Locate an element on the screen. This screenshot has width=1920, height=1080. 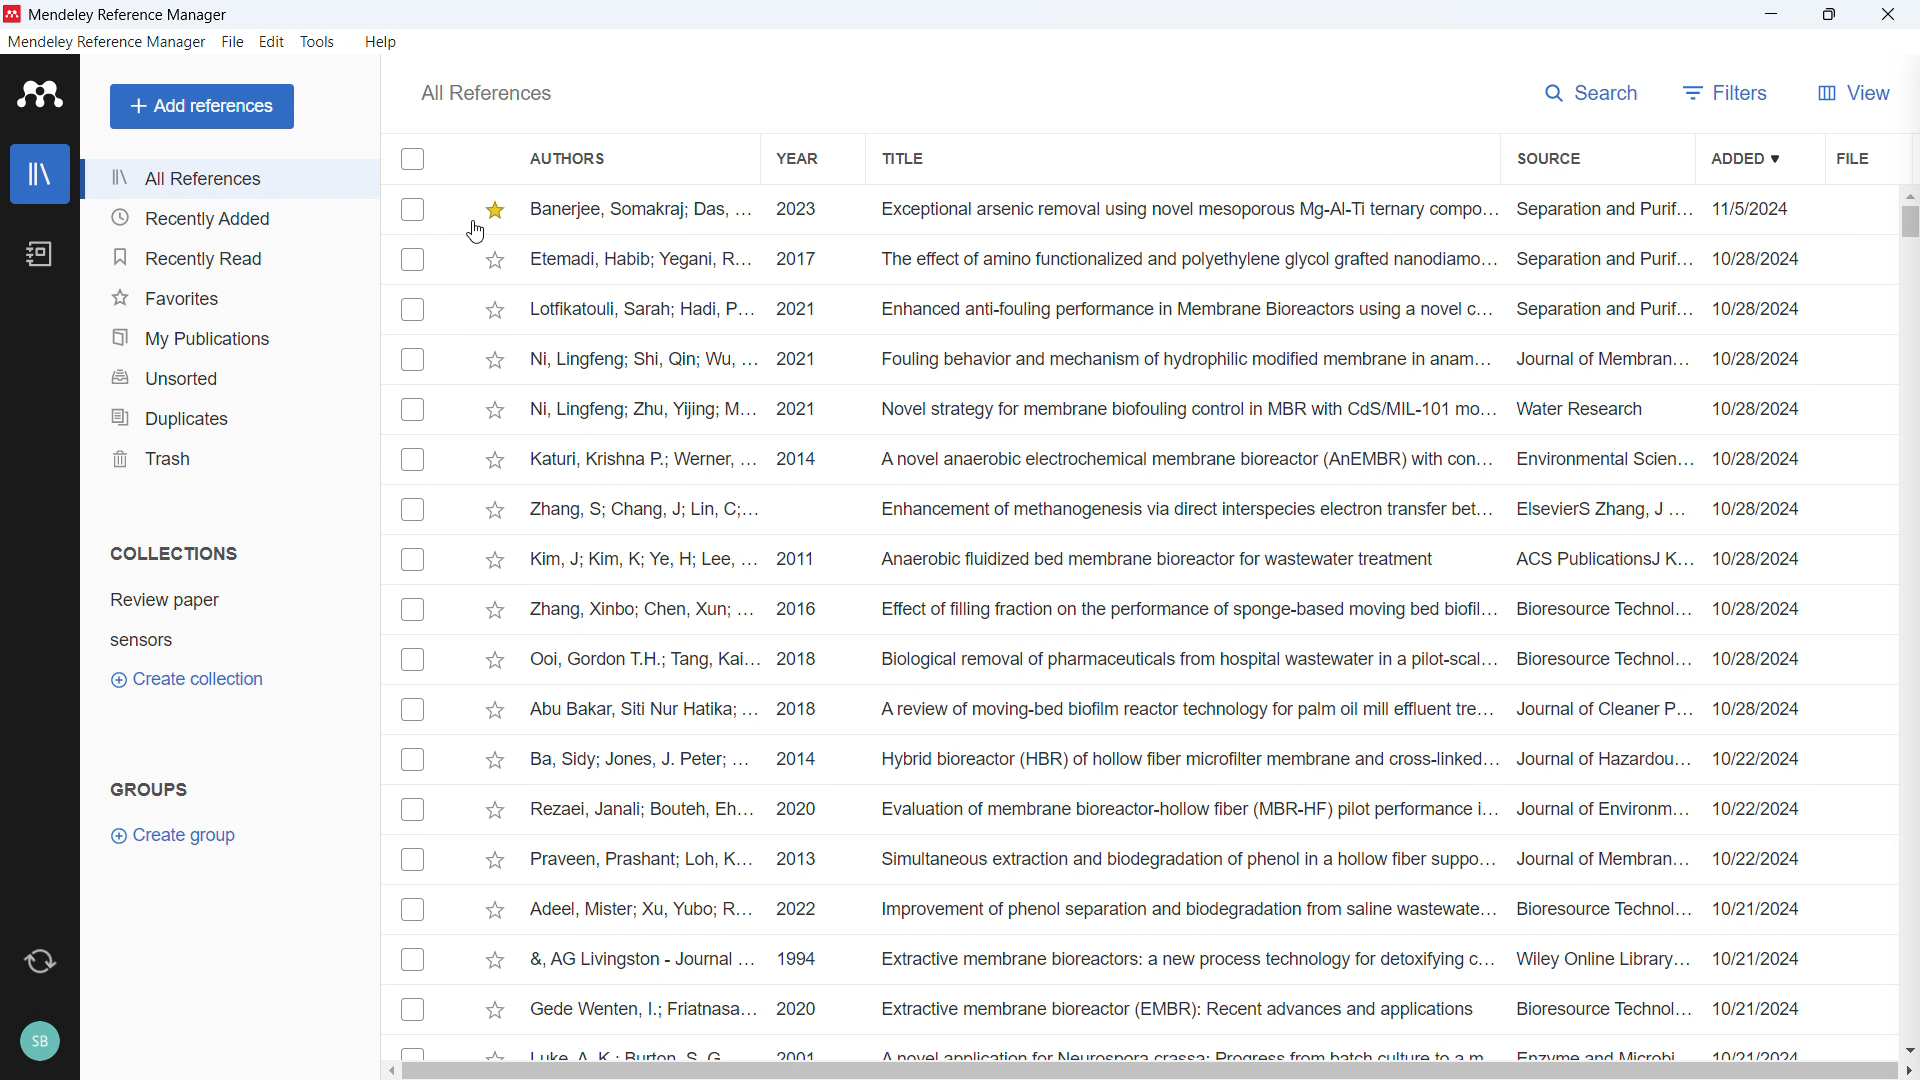
Date of entry for individual entries  is located at coordinates (1758, 626).